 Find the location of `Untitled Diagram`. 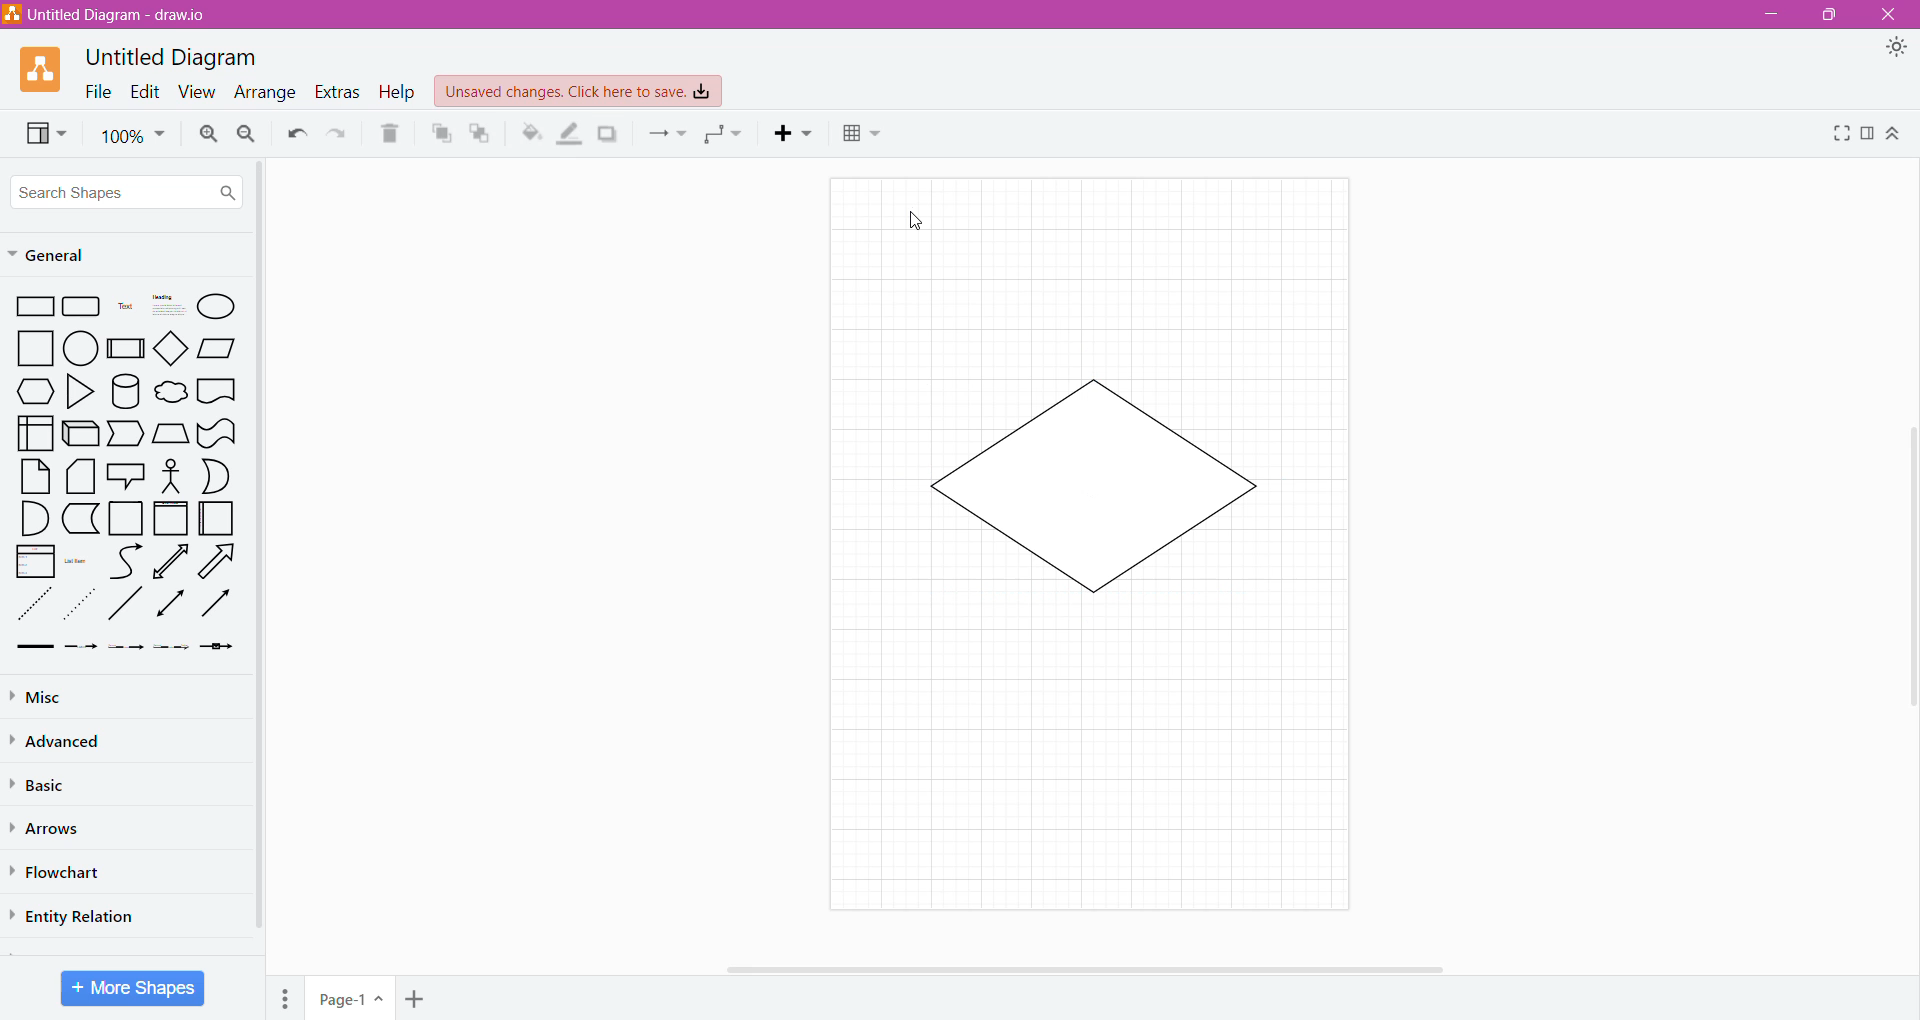

Untitled Diagram is located at coordinates (176, 56).